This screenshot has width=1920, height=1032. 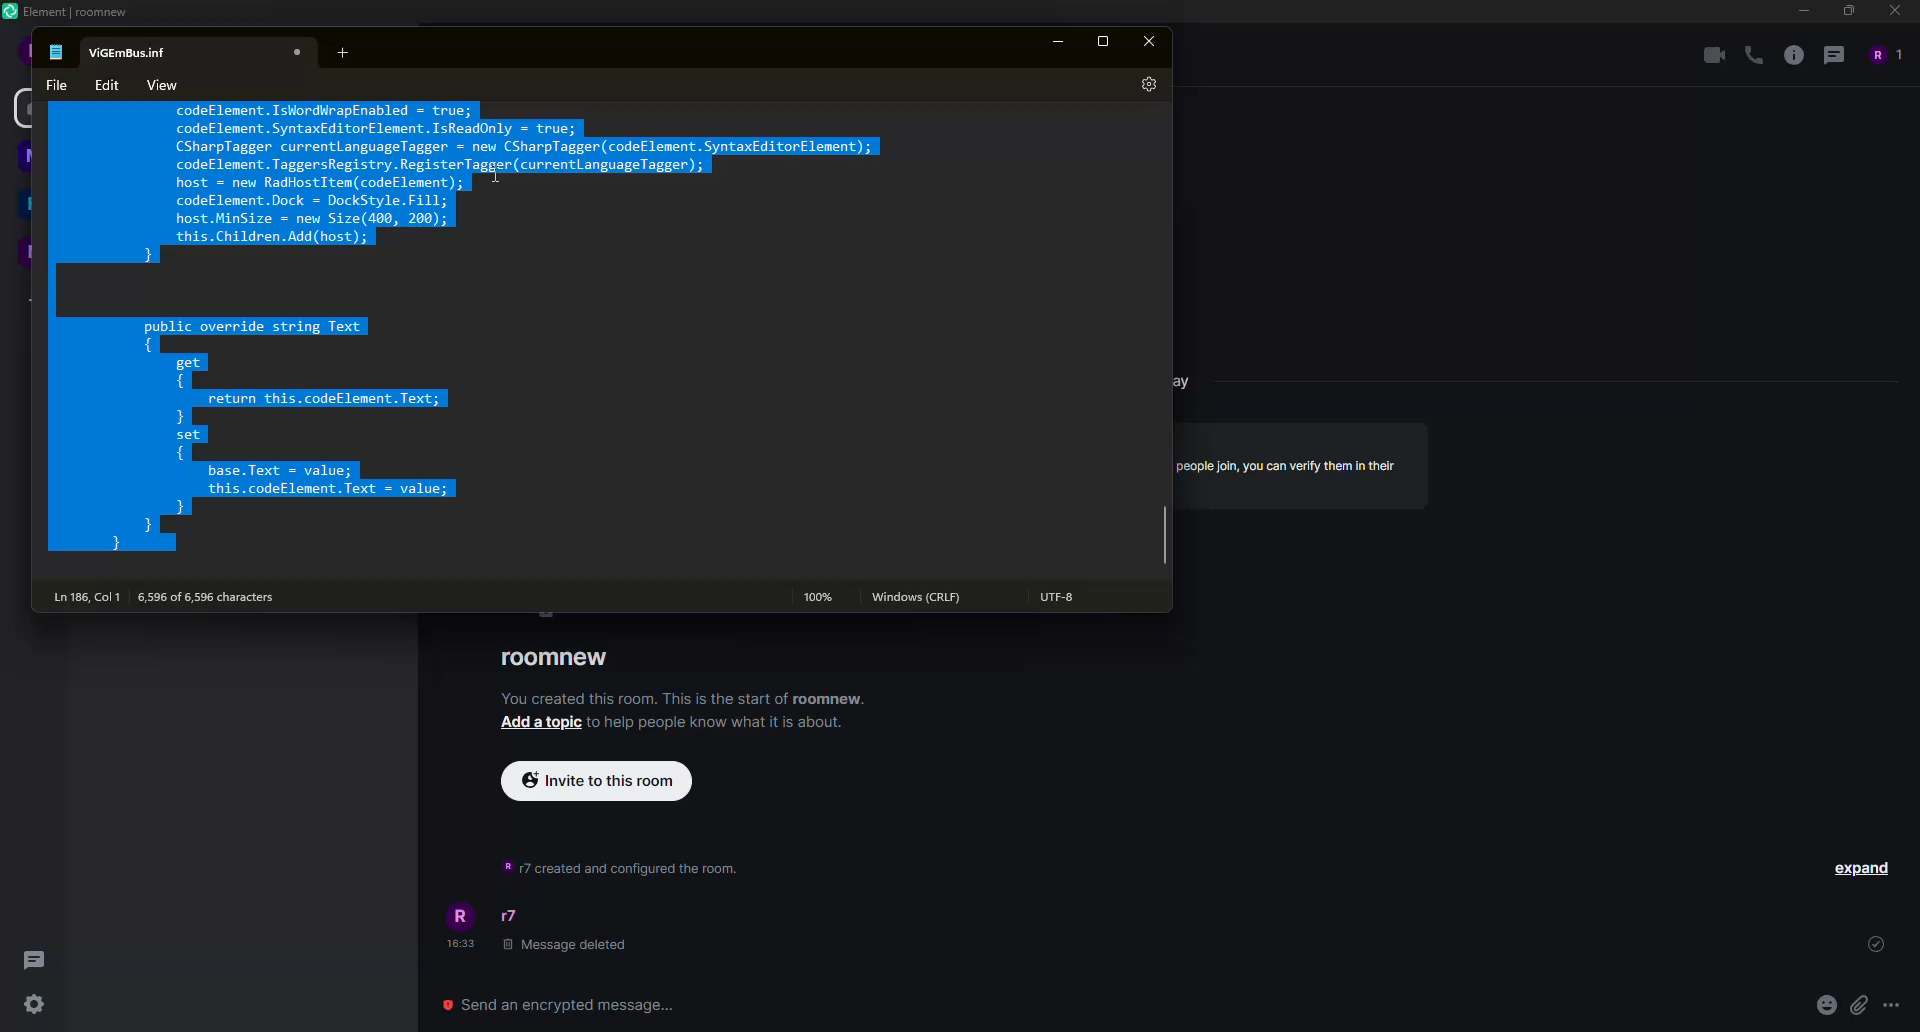 I want to click on video call, so click(x=1708, y=55).